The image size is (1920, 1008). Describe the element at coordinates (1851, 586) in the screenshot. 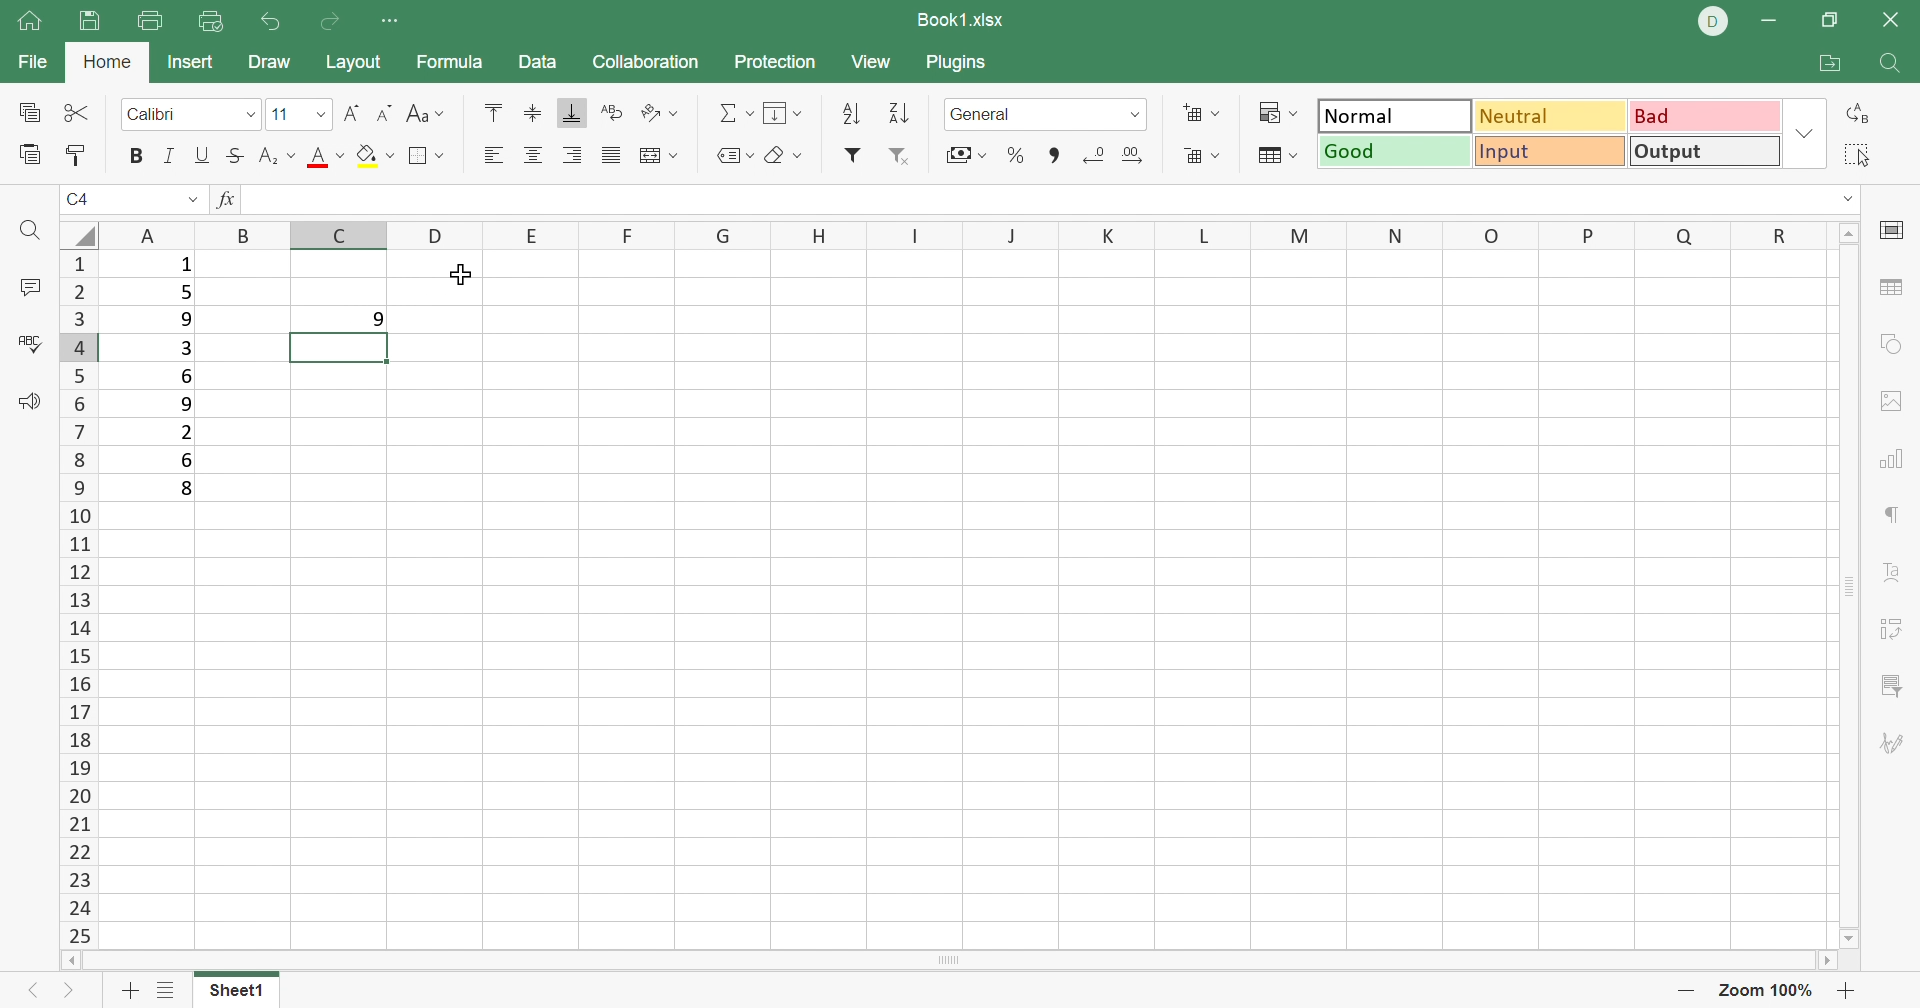

I see `Scroll Bar` at that location.